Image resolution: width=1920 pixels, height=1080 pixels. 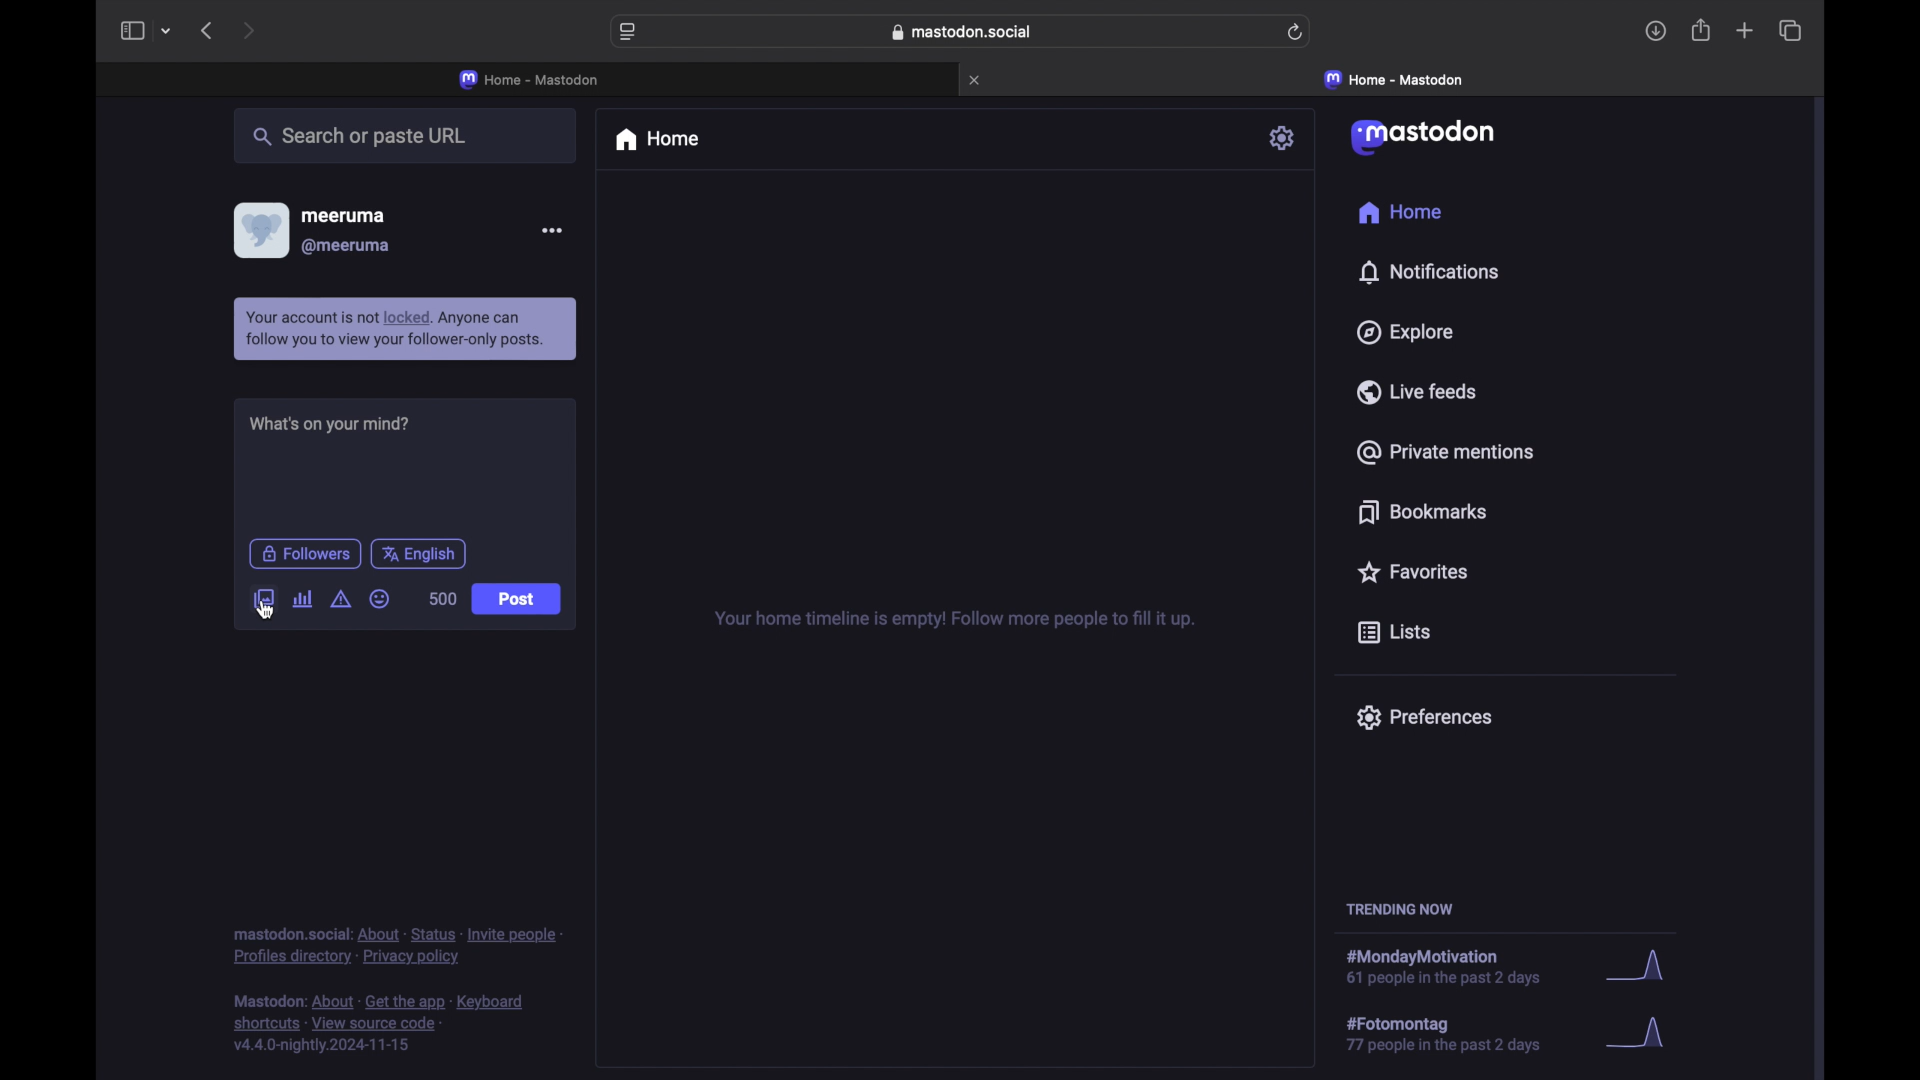 What do you see at coordinates (1284, 138) in the screenshot?
I see `settings` at bounding box center [1284, 138].